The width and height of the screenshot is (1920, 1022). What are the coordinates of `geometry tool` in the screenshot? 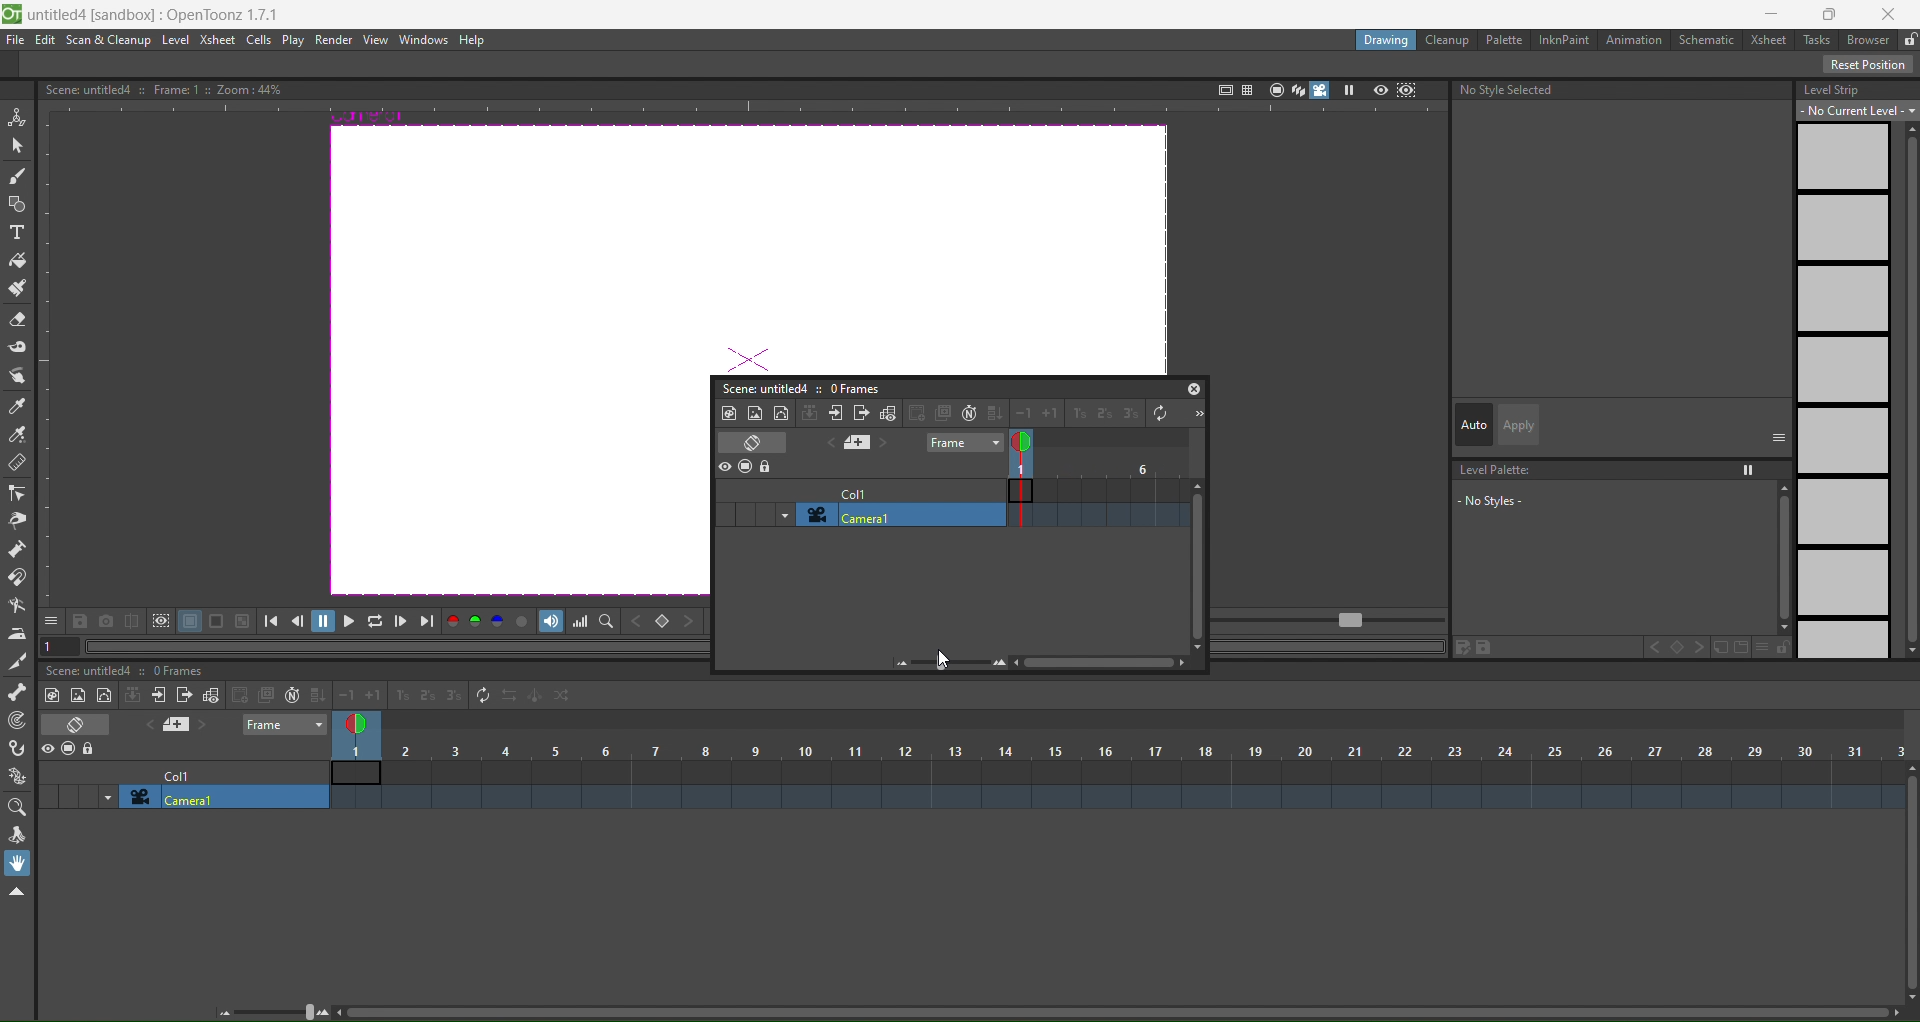 It's located at (18, 206).